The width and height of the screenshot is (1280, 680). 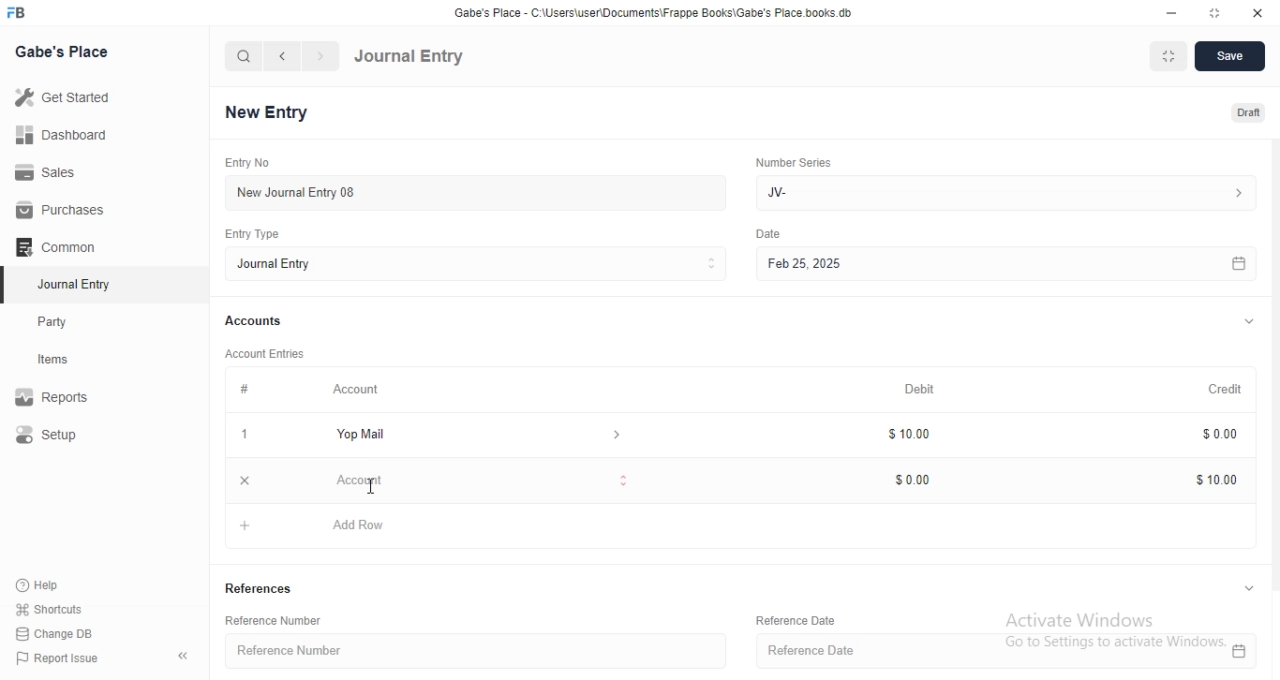 I want to click on 1, so click(x=245, y=435).